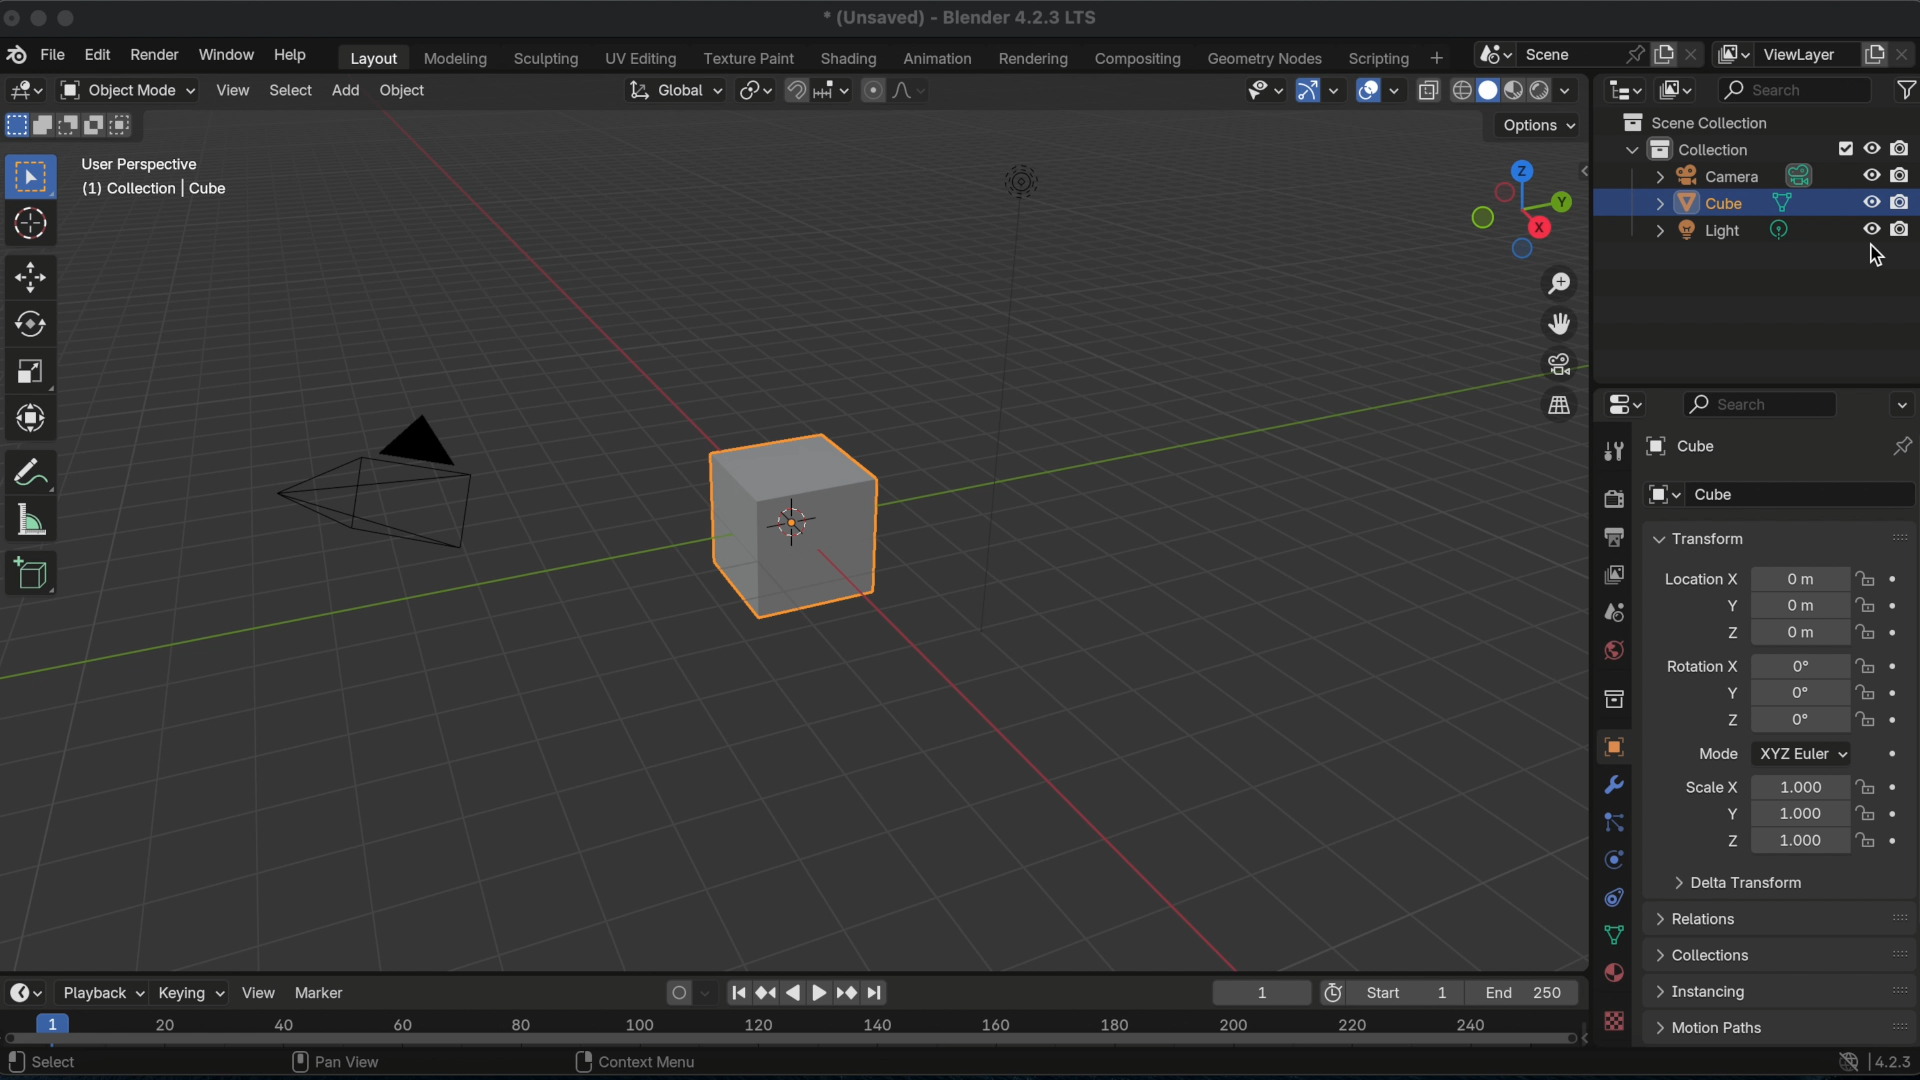 This screenshot has width=1920, height=1080. Describe the element at coordinates (404, 91) in the screenshot. I see `object` at that location.